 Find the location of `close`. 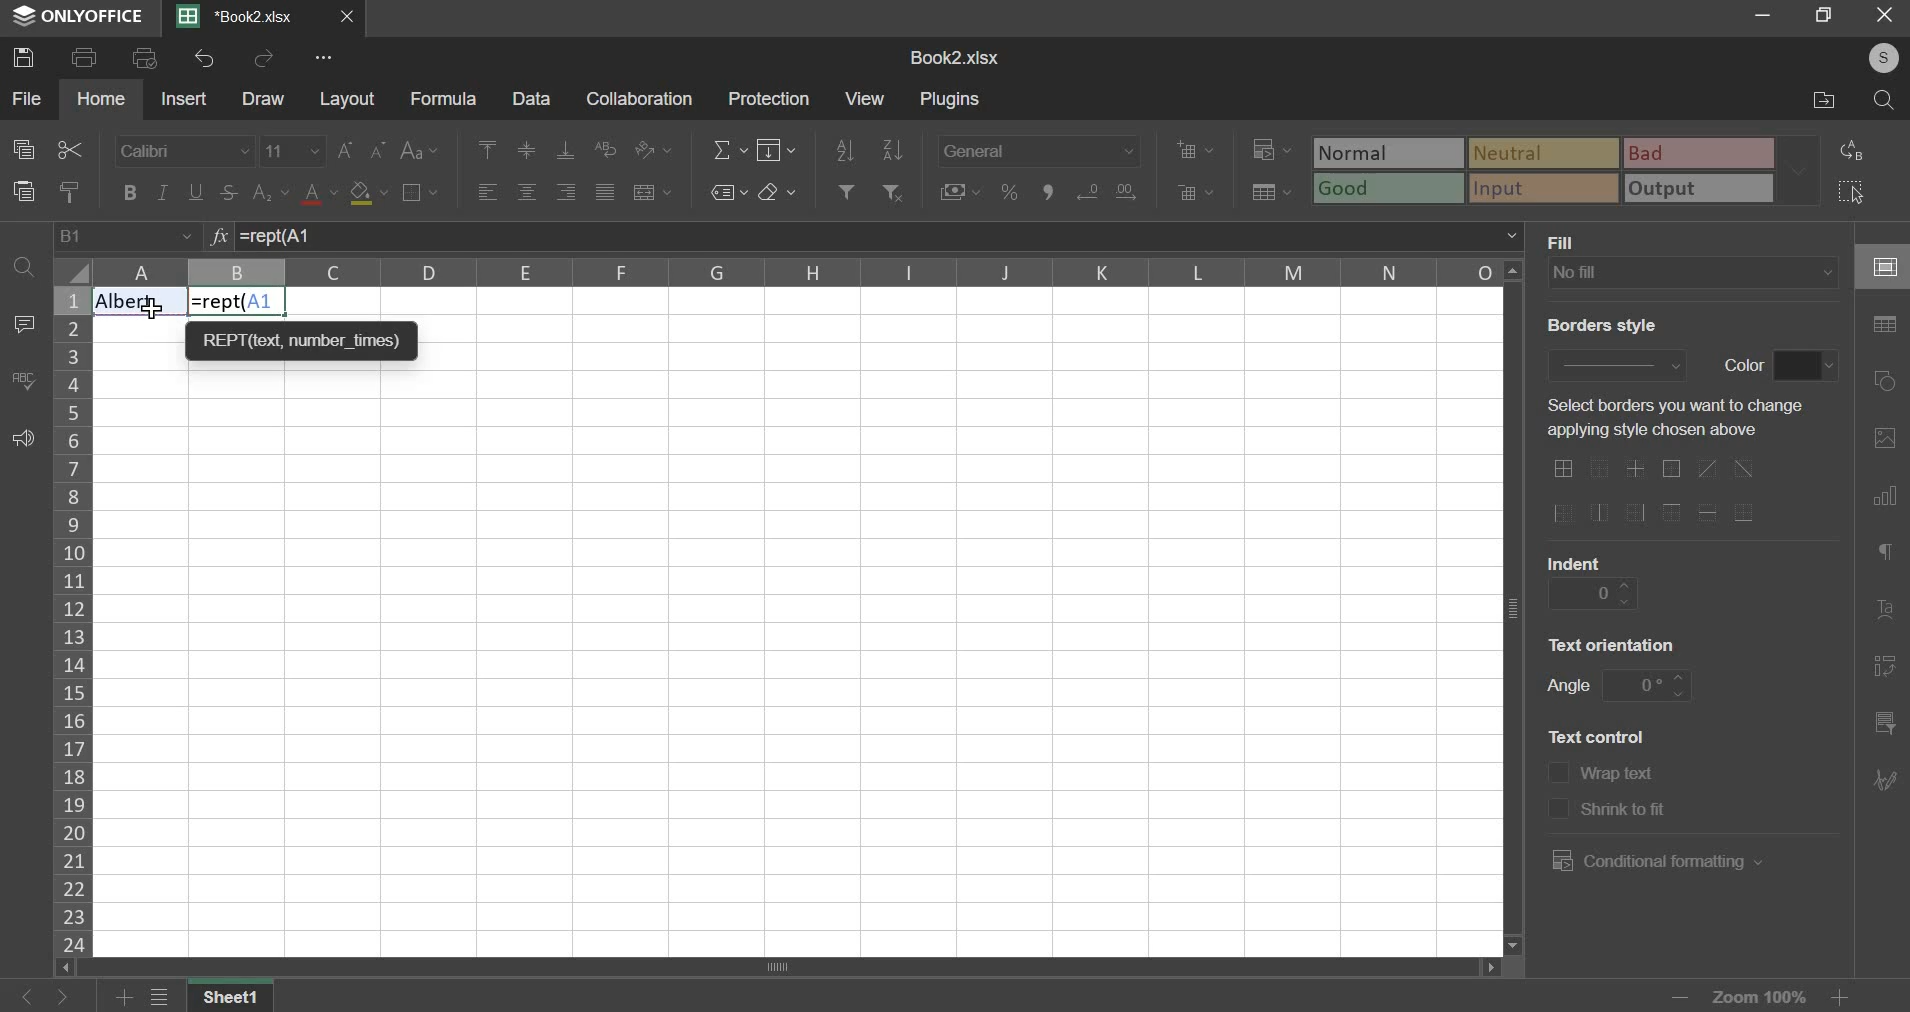

close is located at coordinates (350, 17).